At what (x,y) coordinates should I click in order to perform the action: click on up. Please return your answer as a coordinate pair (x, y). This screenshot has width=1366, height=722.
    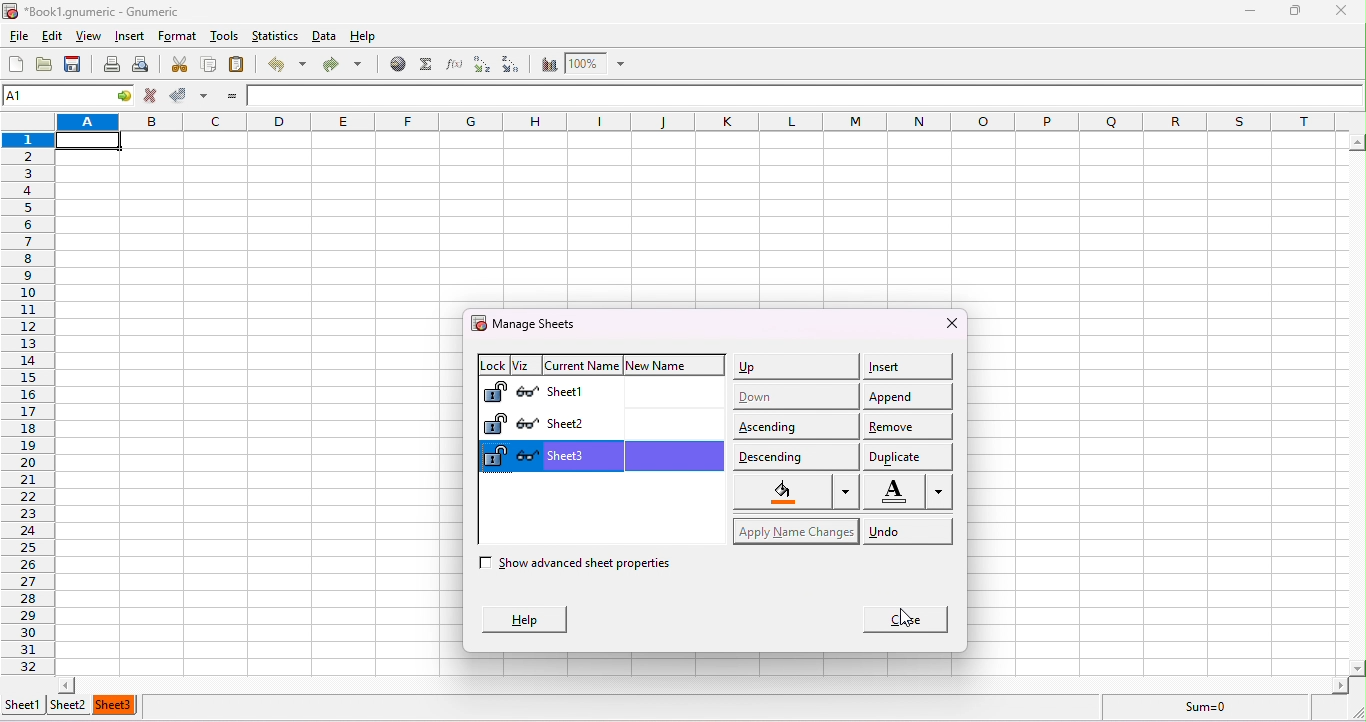
    Looking at the image, I should click on (795, 368).